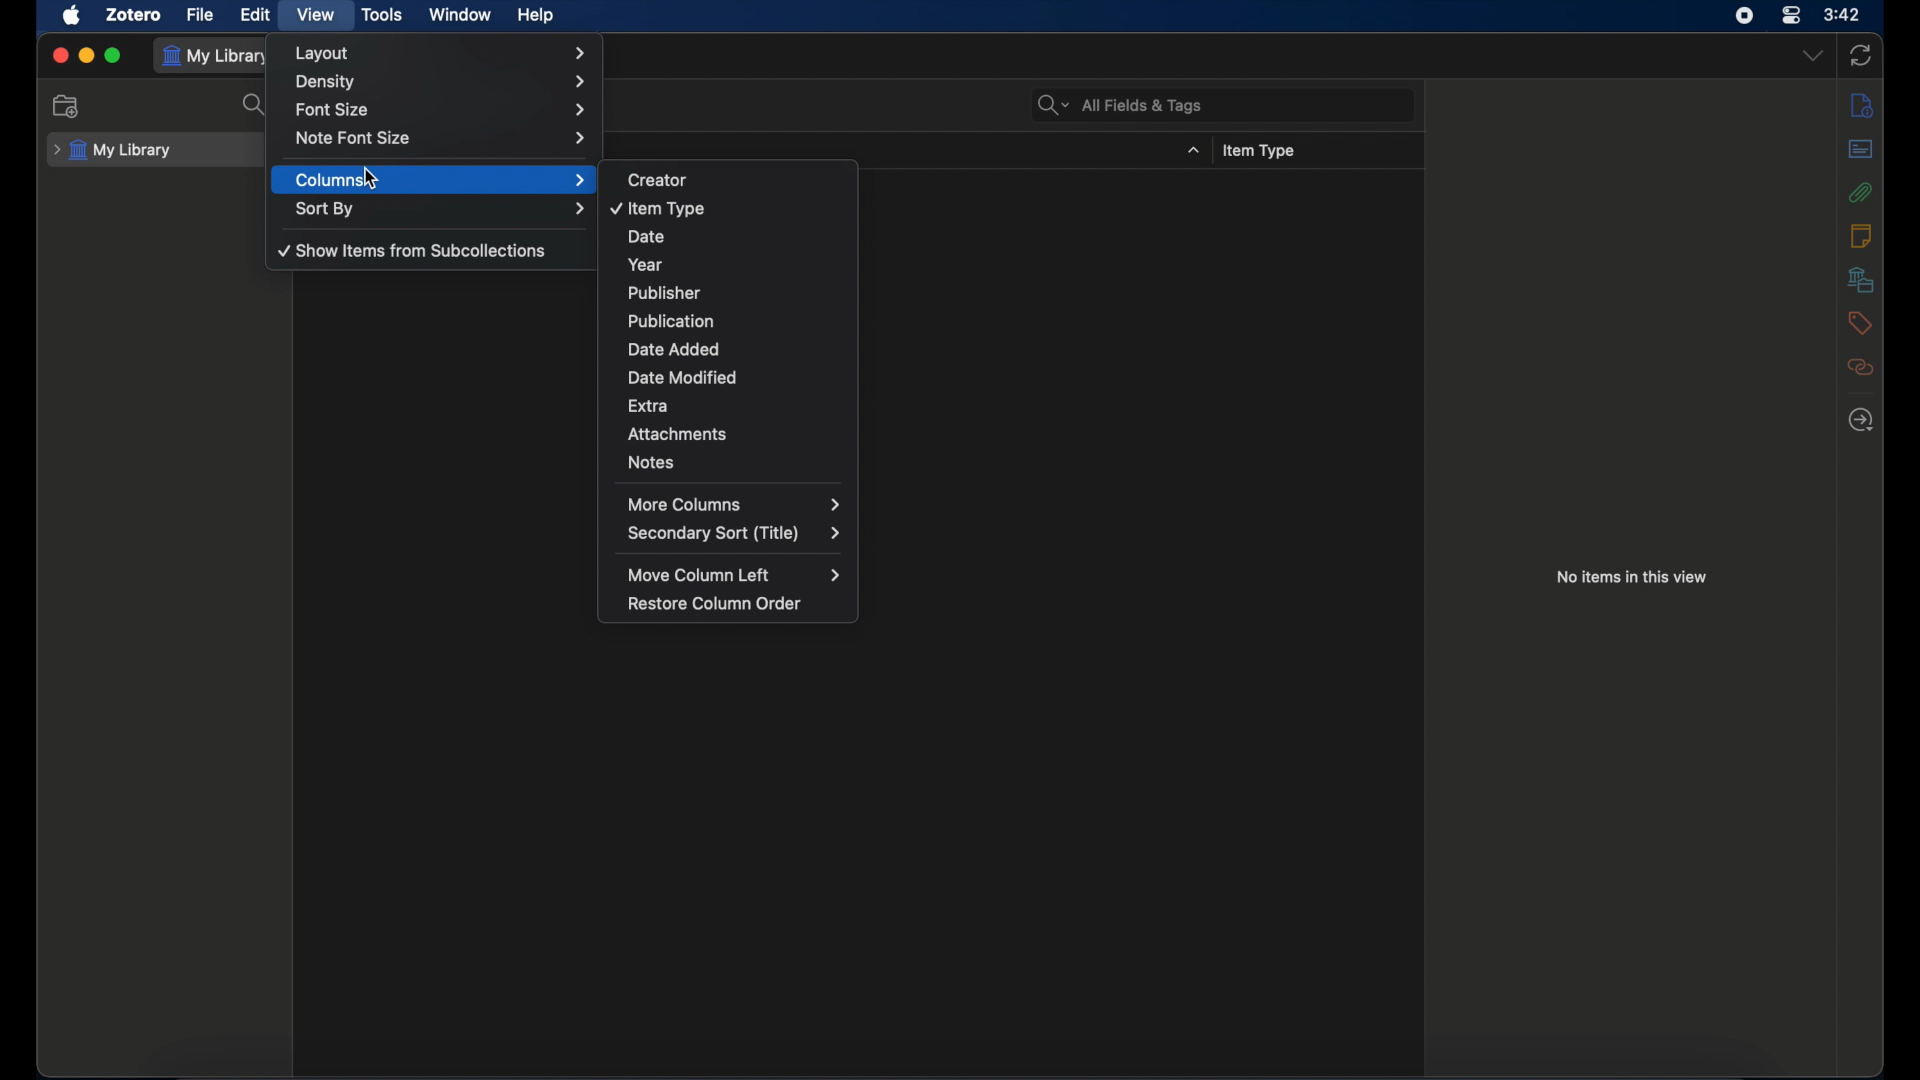 The height and width of the screenshot is (1080, 1920). I want to click on font size, so click(442, 110).